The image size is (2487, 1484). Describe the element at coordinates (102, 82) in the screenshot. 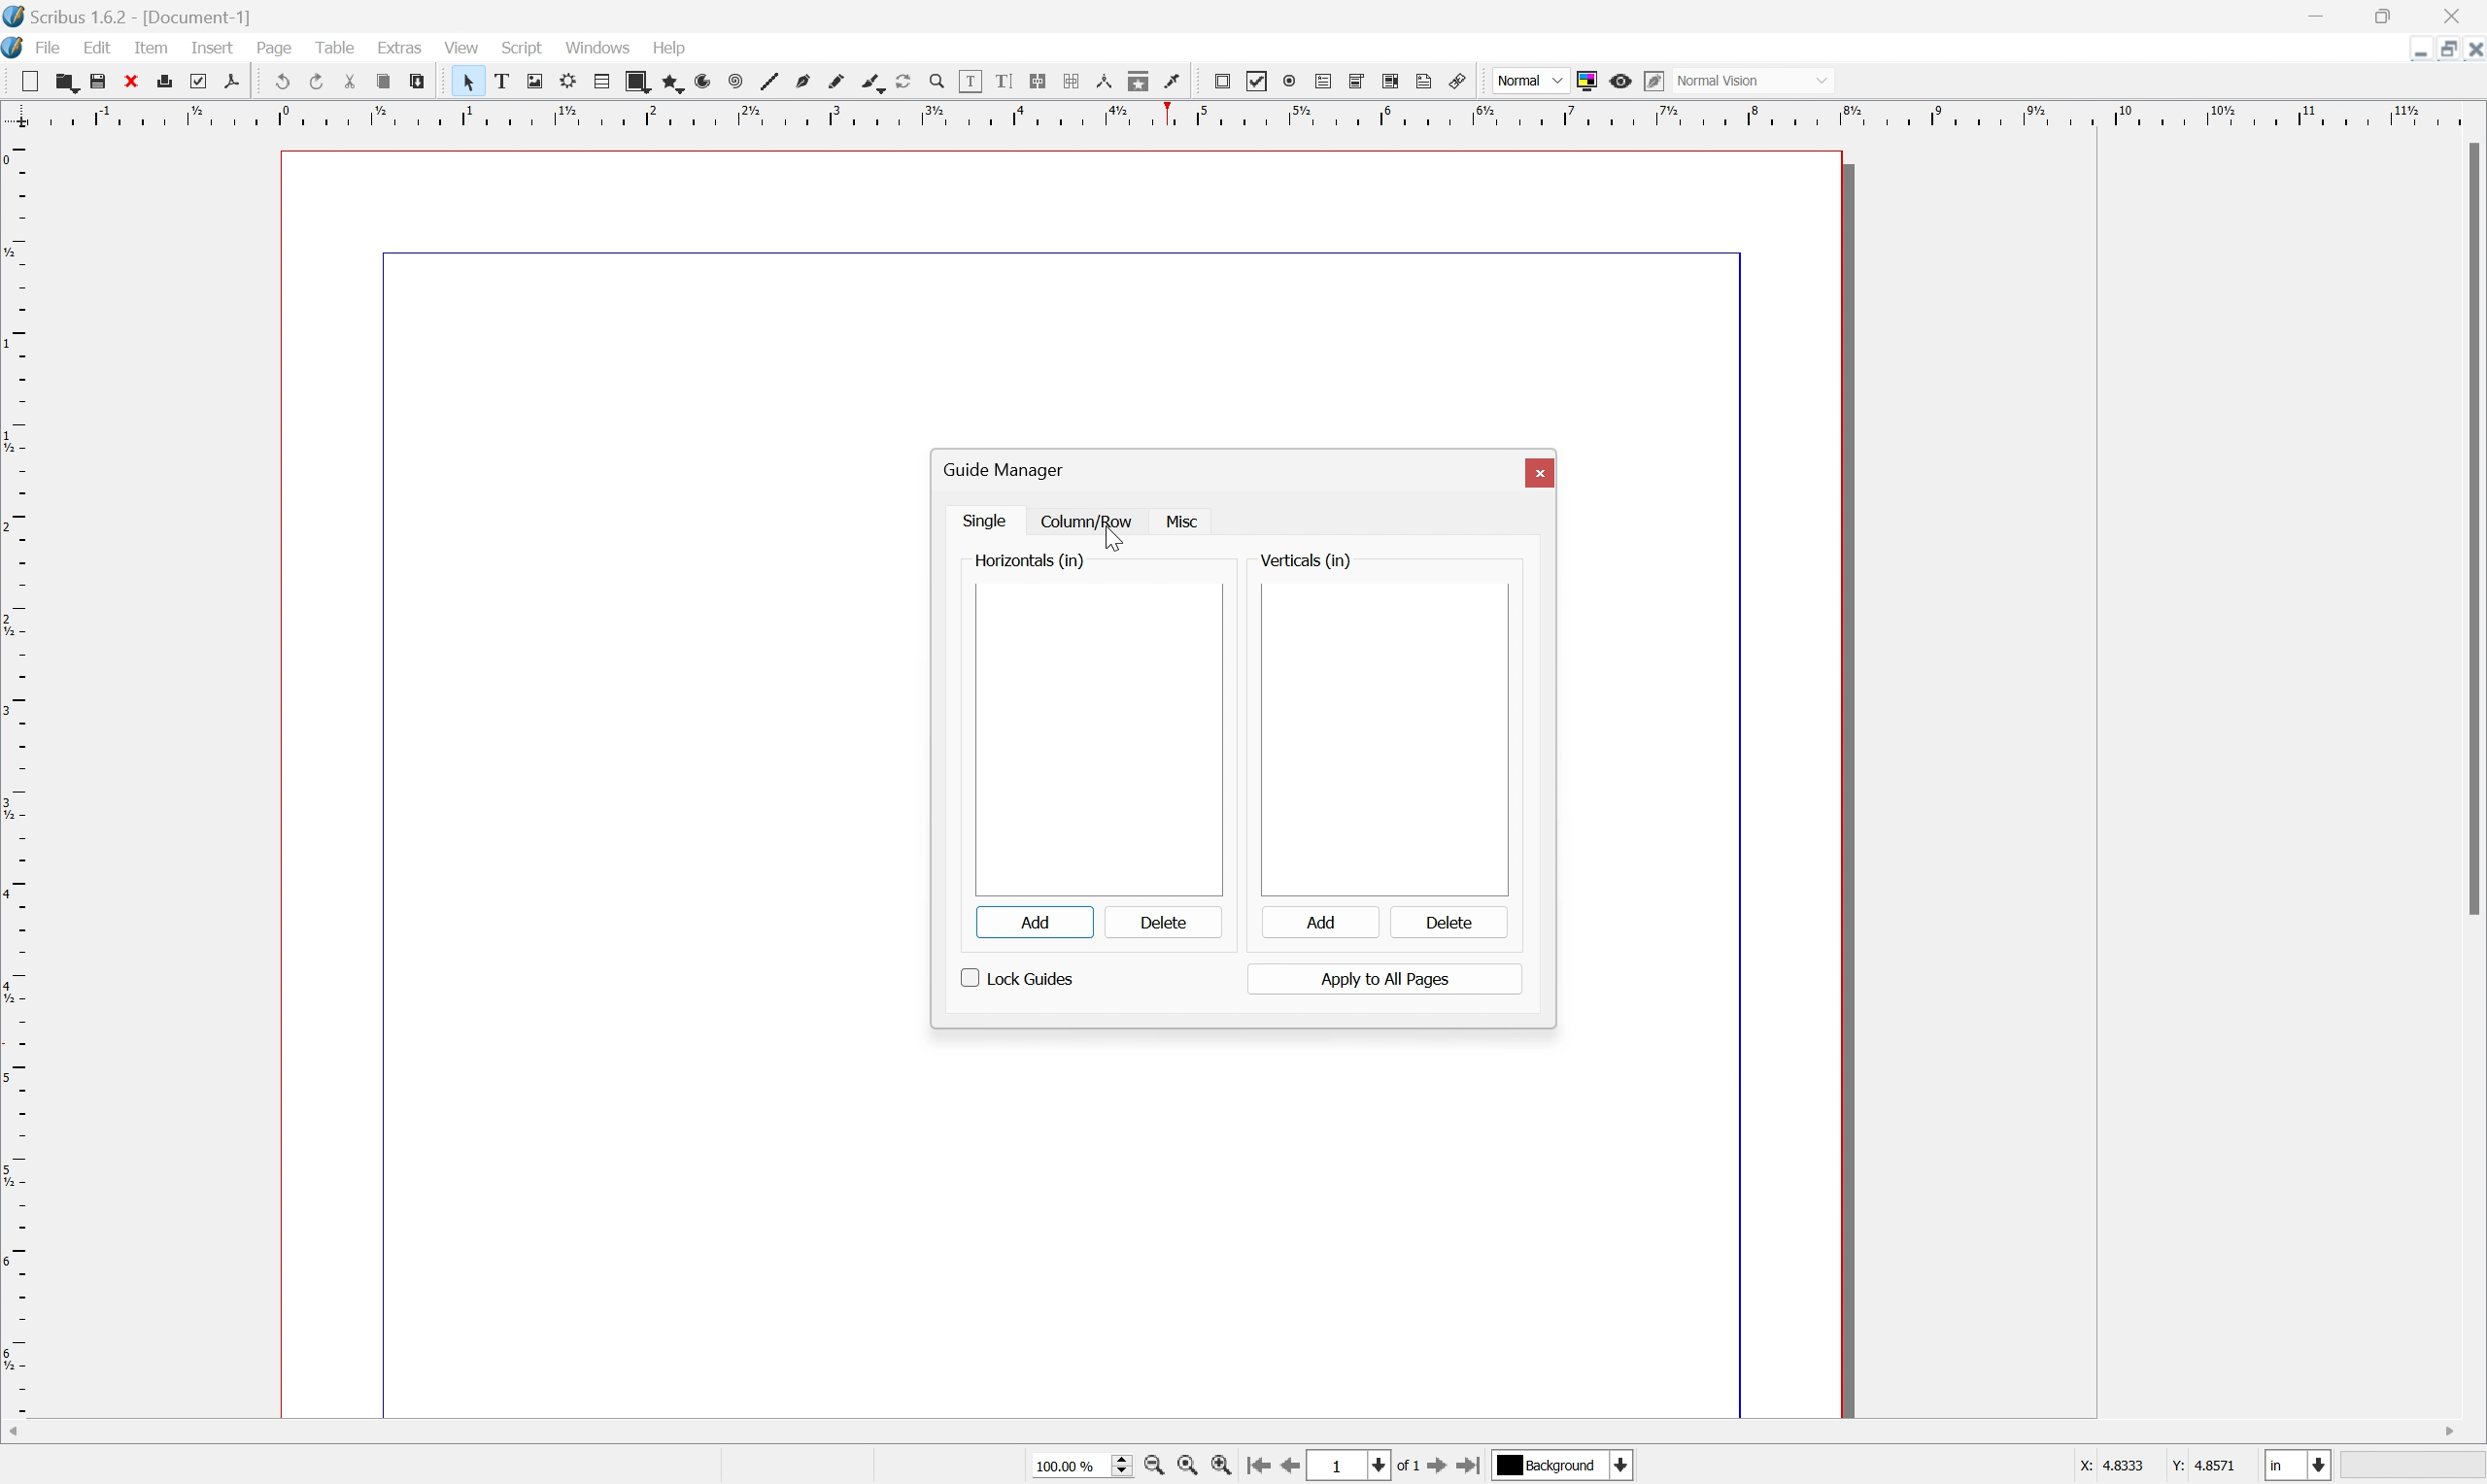

I see `save` at that location.